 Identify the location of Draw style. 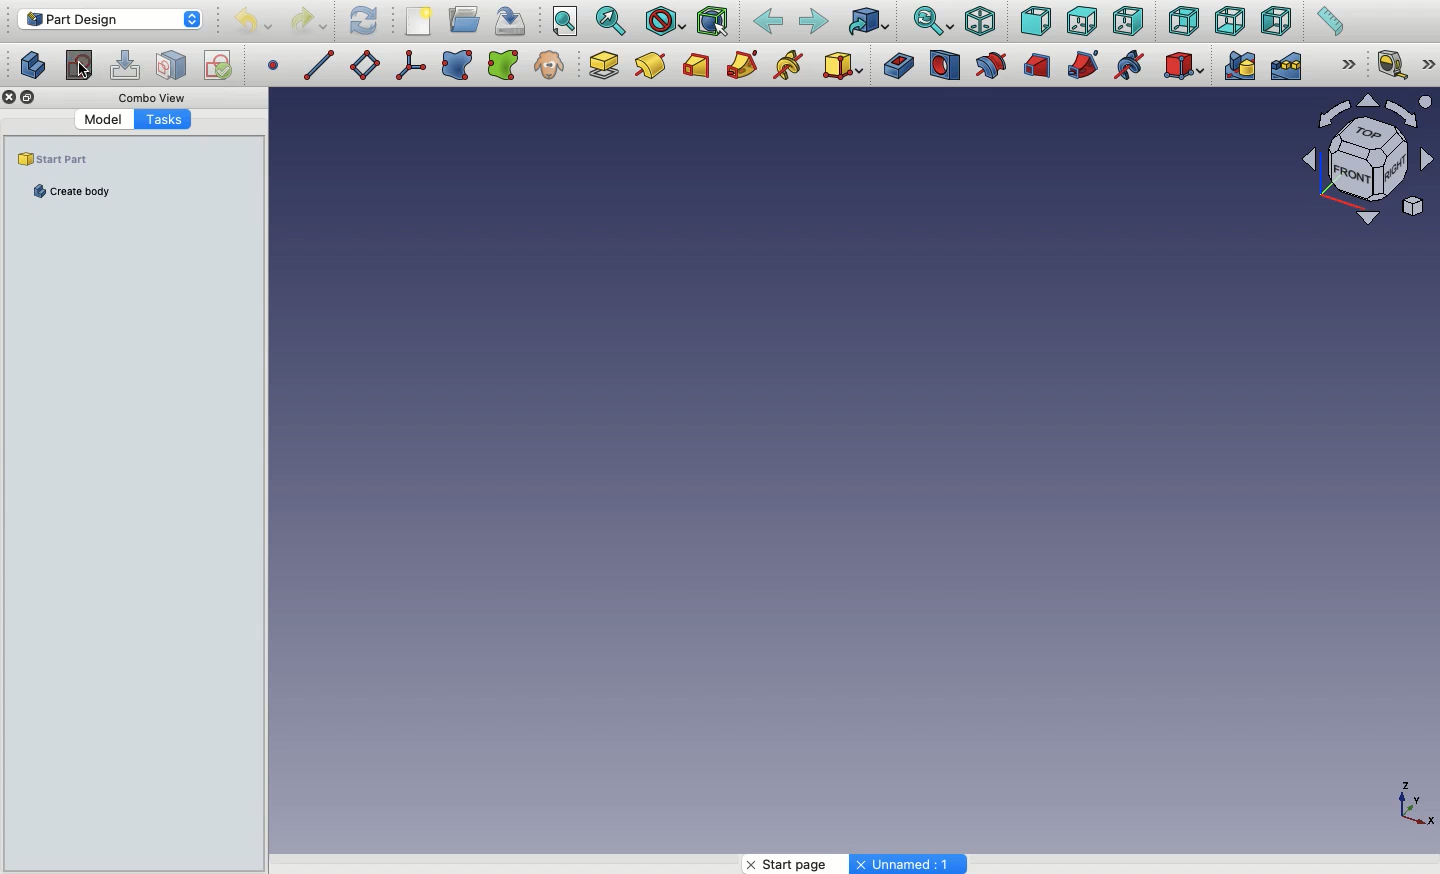
(664, 22).